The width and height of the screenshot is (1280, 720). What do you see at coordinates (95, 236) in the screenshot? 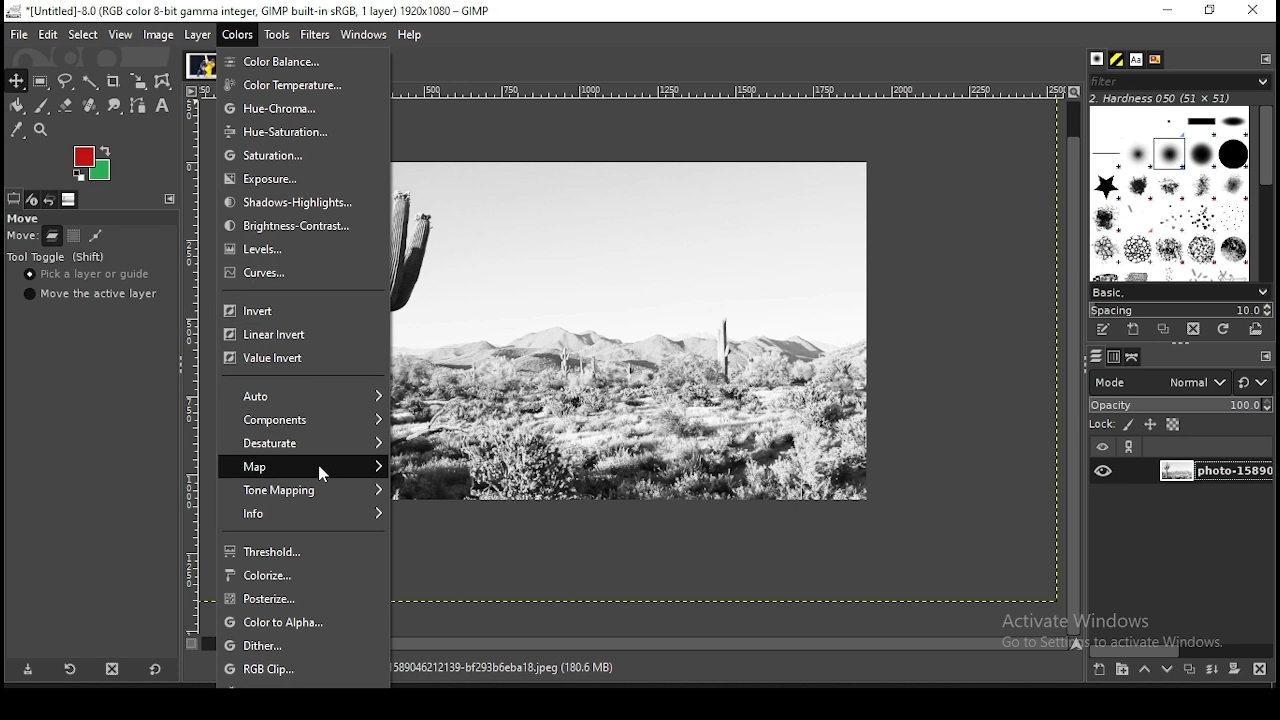
I see `move paths` at bounding box center [95, 236].